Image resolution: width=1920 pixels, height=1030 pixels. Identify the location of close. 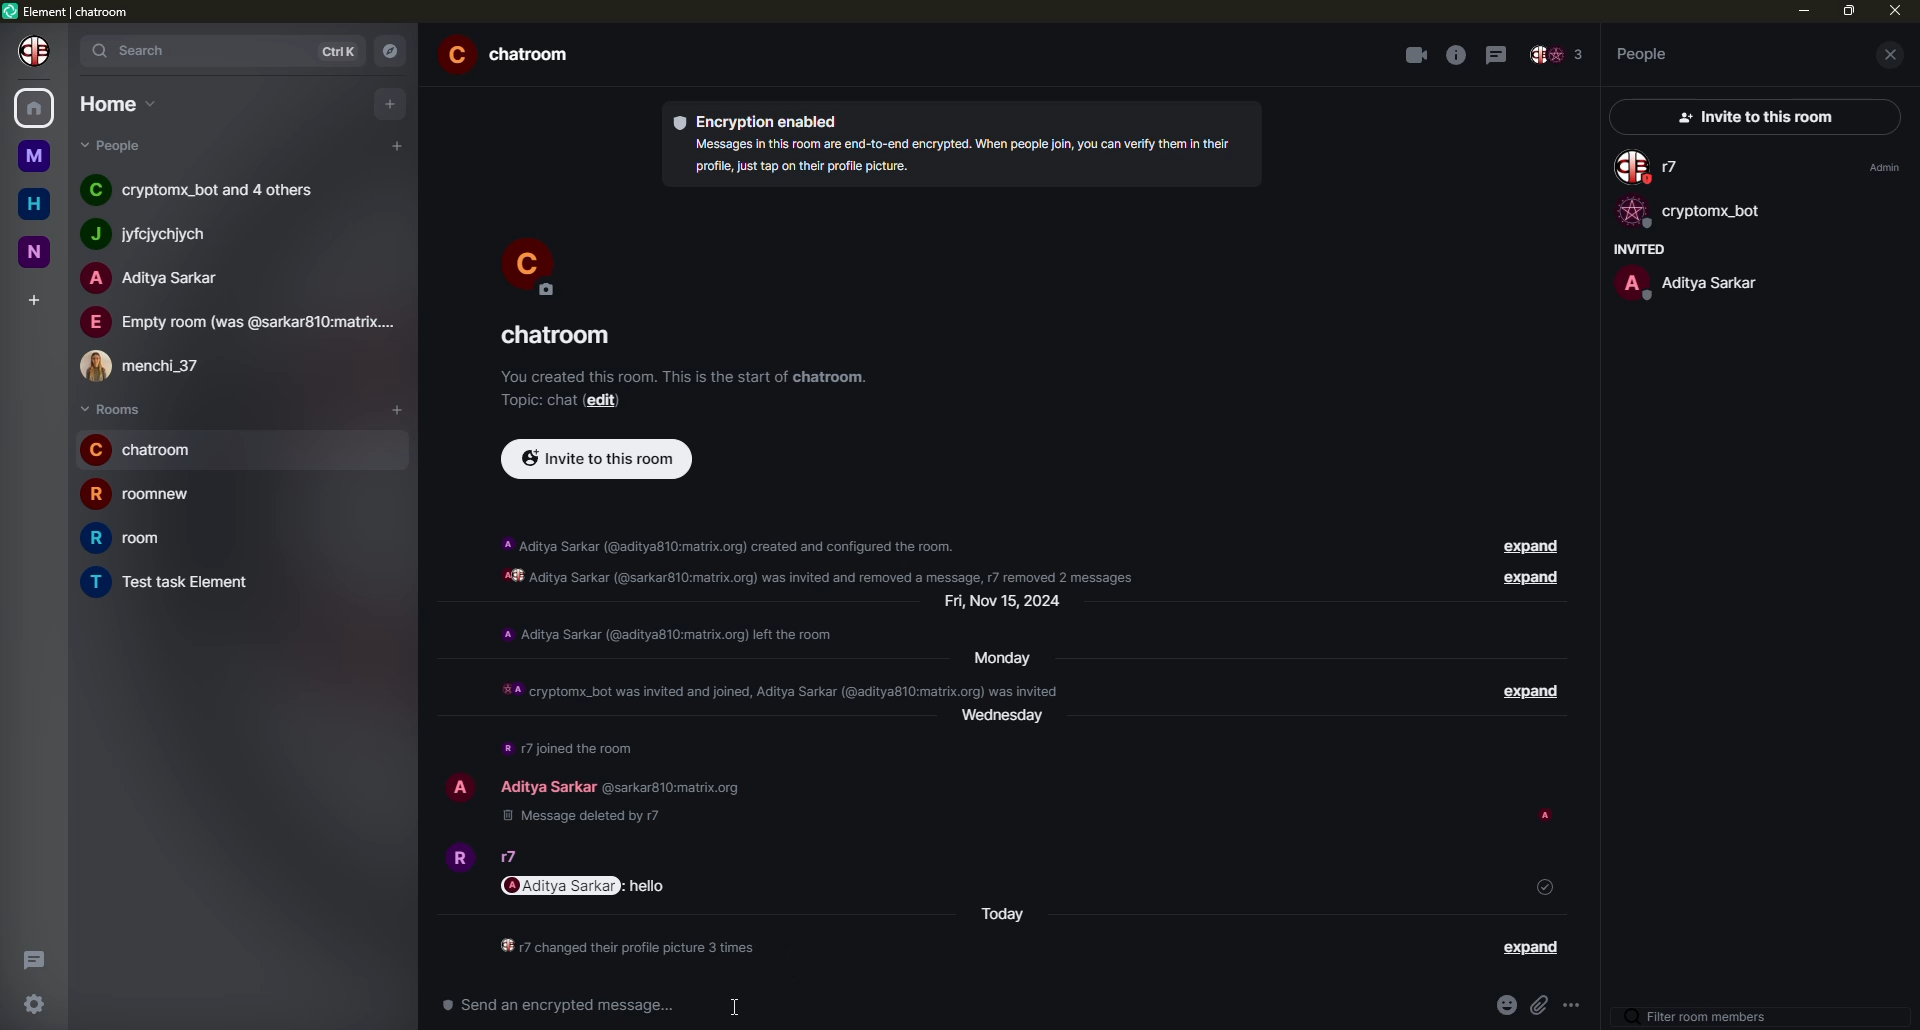
(1892, 55).